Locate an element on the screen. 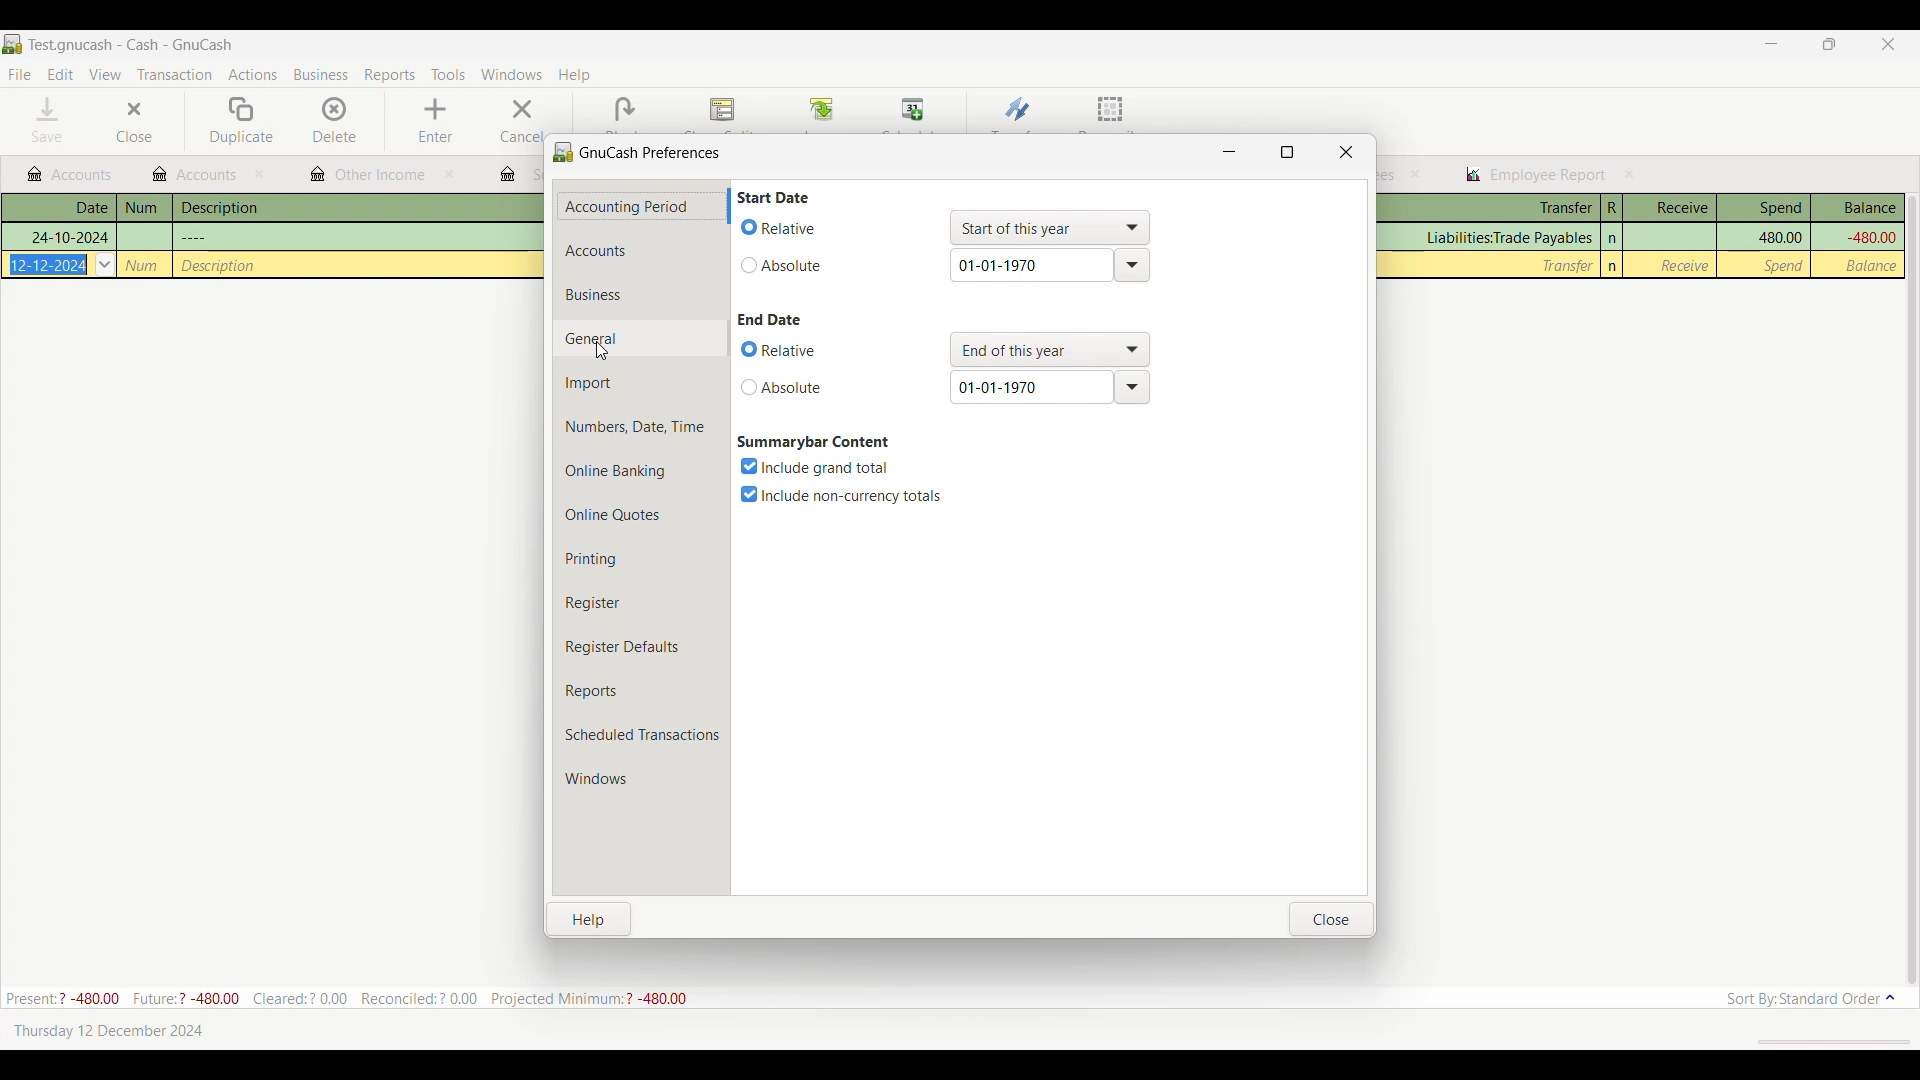 Image resolution: width=1920 pixels, height=1080 pixels. Date column is located at coordinates (59, 208).